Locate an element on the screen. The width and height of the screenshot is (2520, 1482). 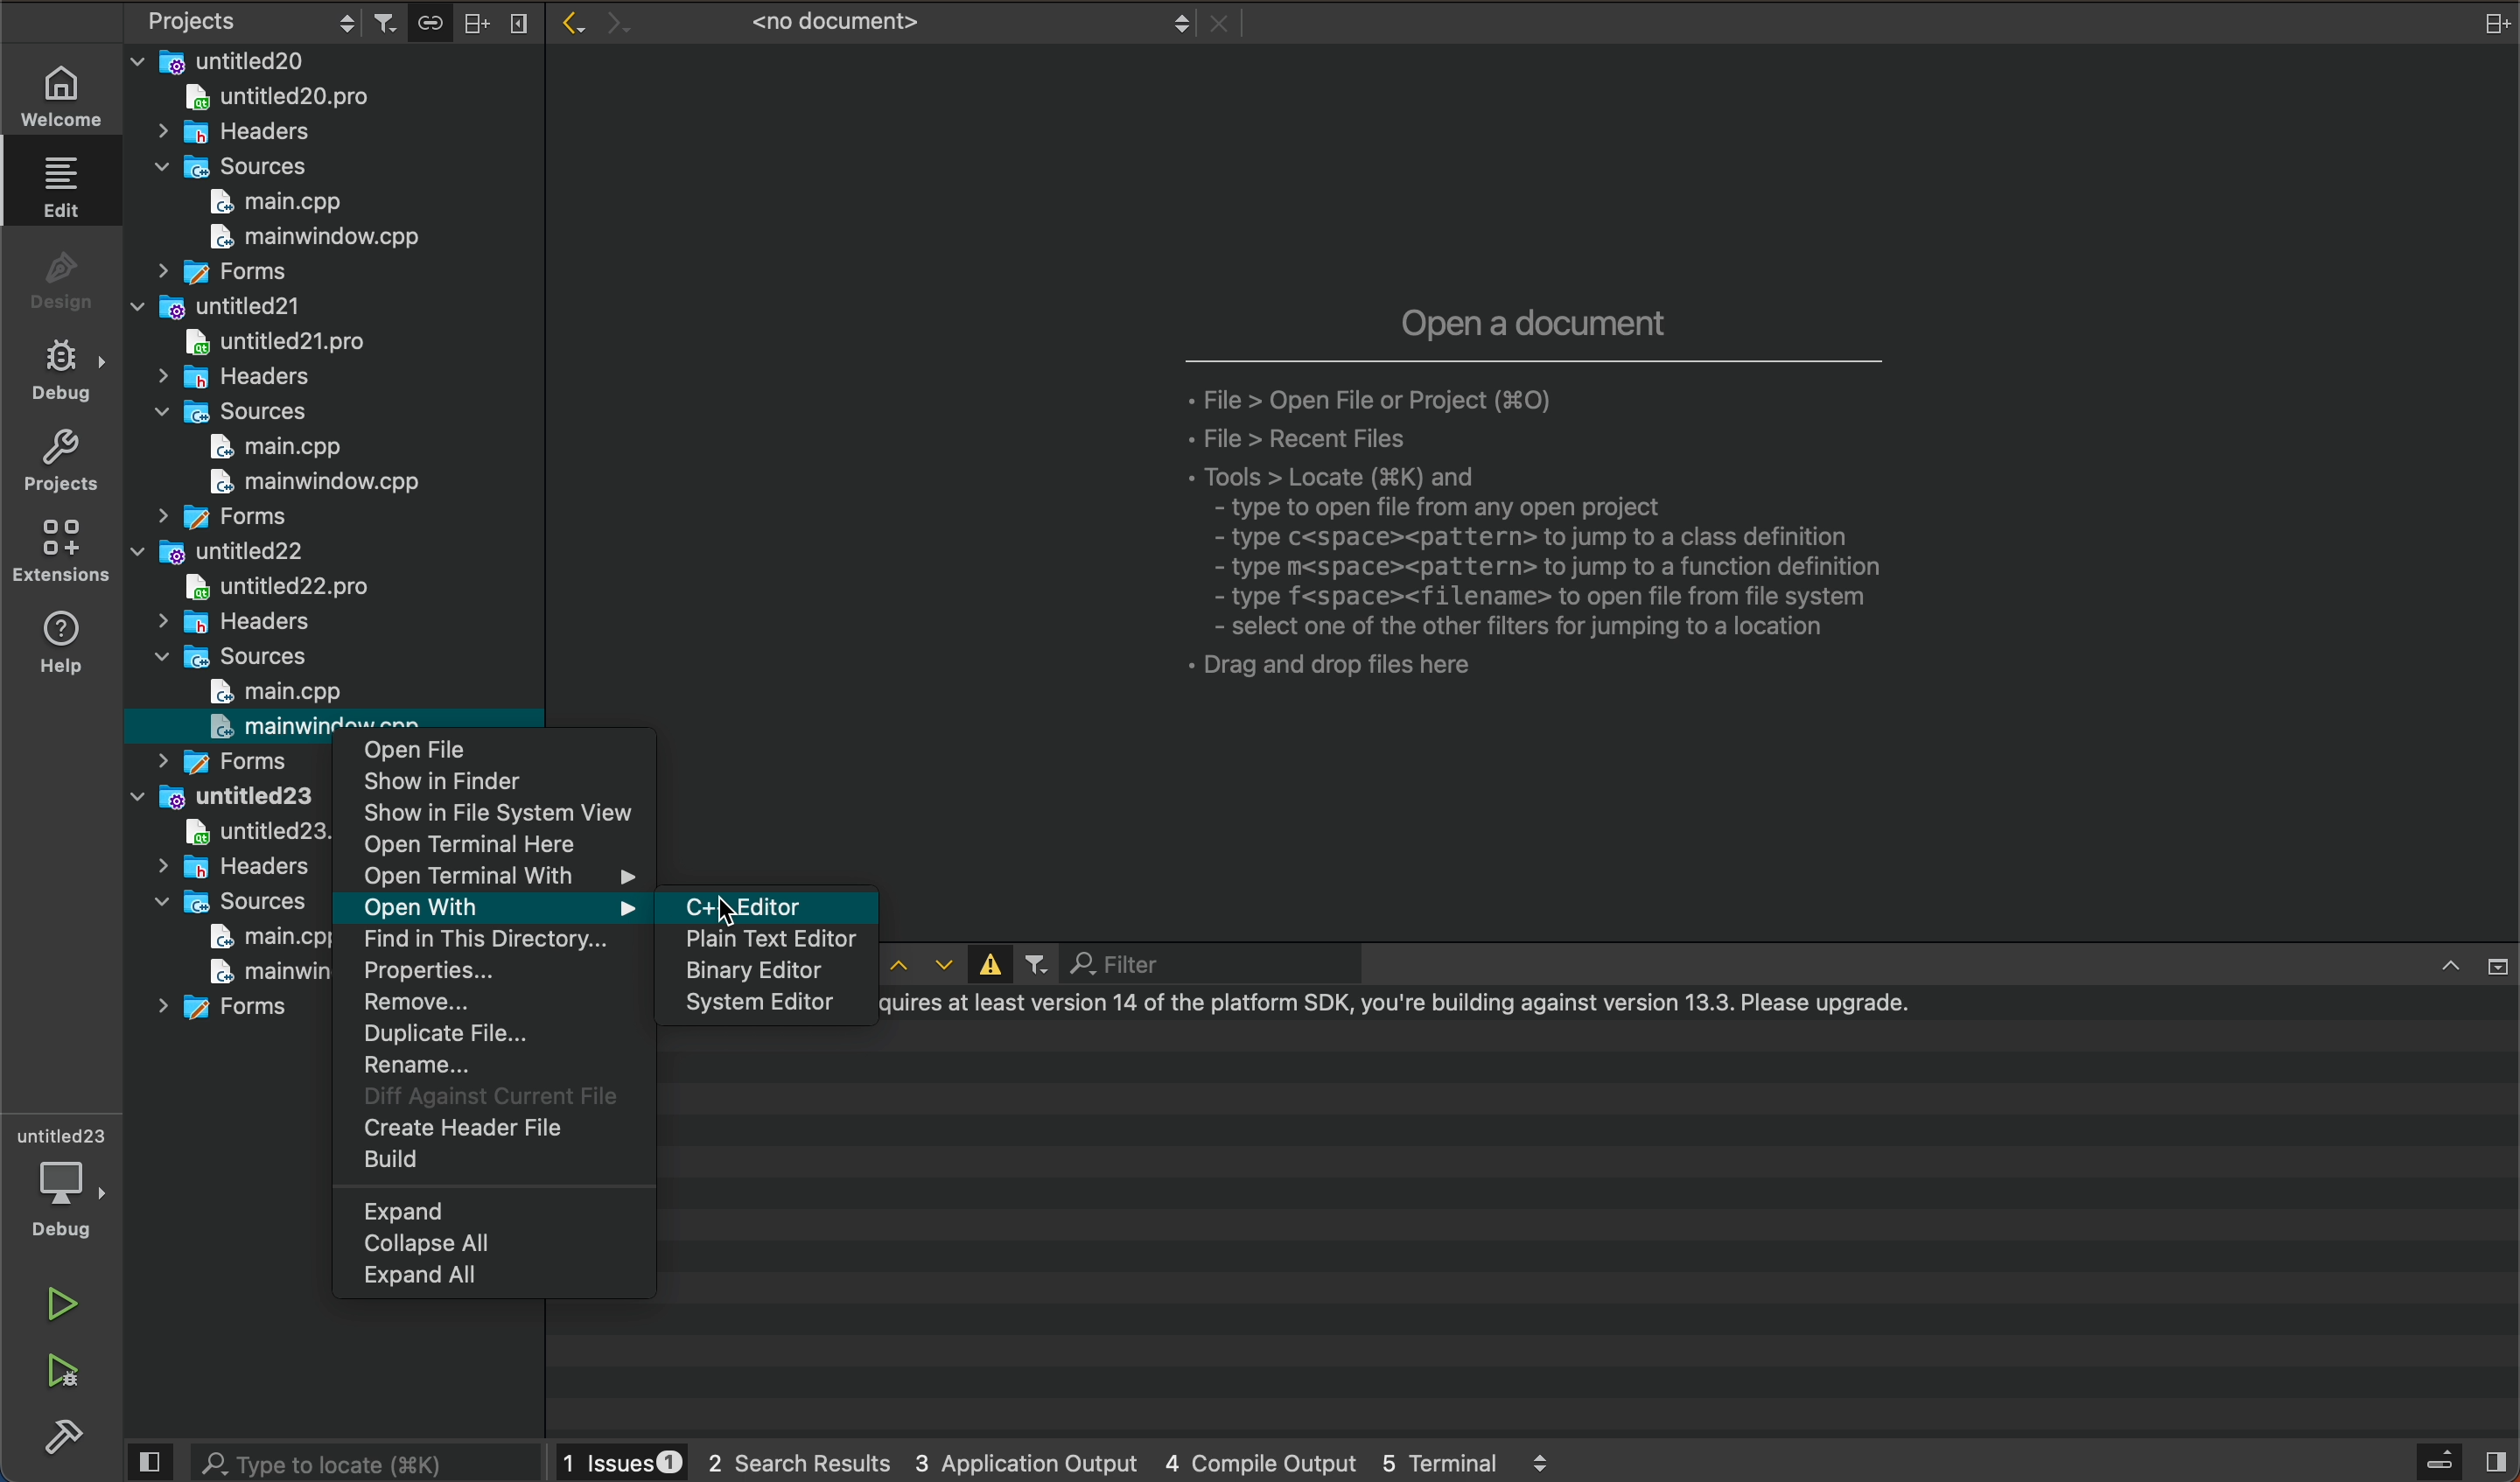
binary editor is located at coordinates (764, 972).